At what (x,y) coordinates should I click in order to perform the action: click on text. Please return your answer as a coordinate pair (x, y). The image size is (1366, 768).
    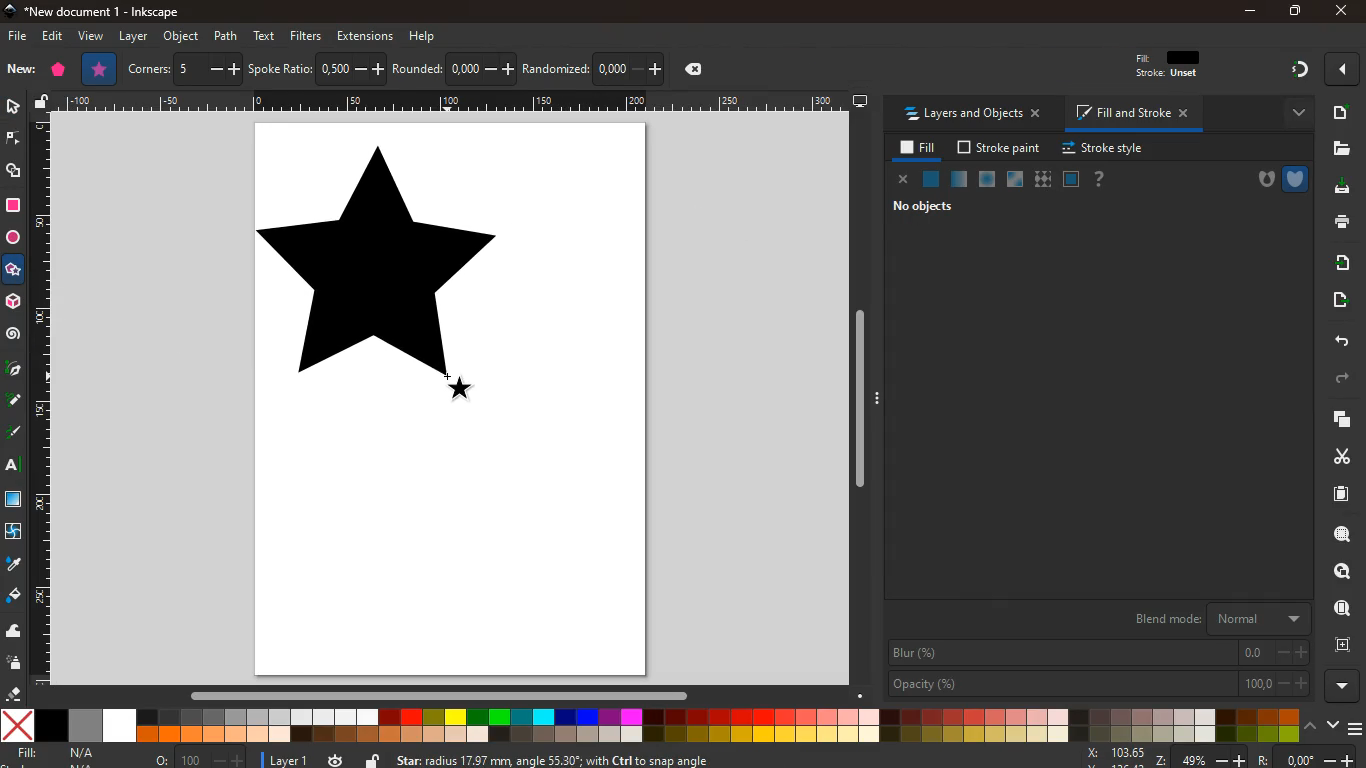
    Looking at the image, I should click on (266, 36).